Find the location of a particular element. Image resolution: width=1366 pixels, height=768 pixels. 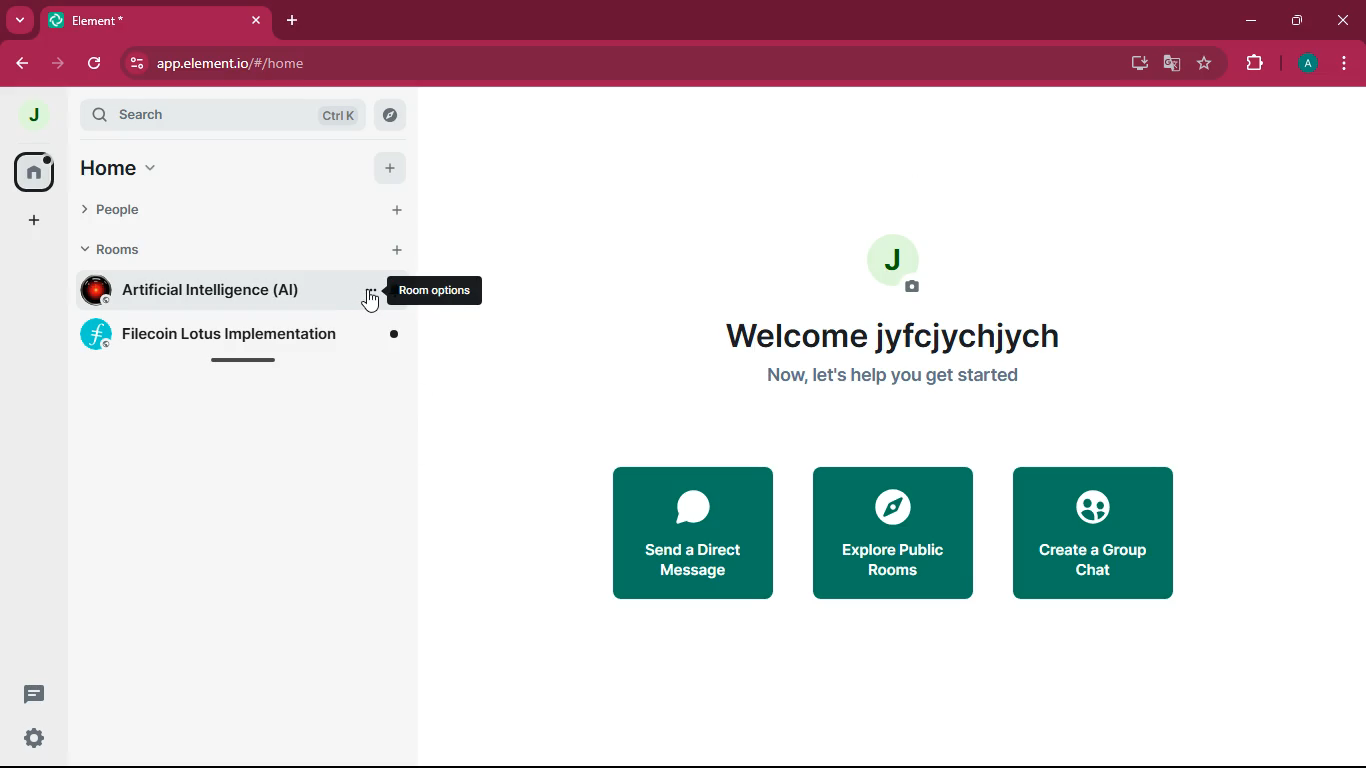

favorite is located at coordinates (1206, 66).